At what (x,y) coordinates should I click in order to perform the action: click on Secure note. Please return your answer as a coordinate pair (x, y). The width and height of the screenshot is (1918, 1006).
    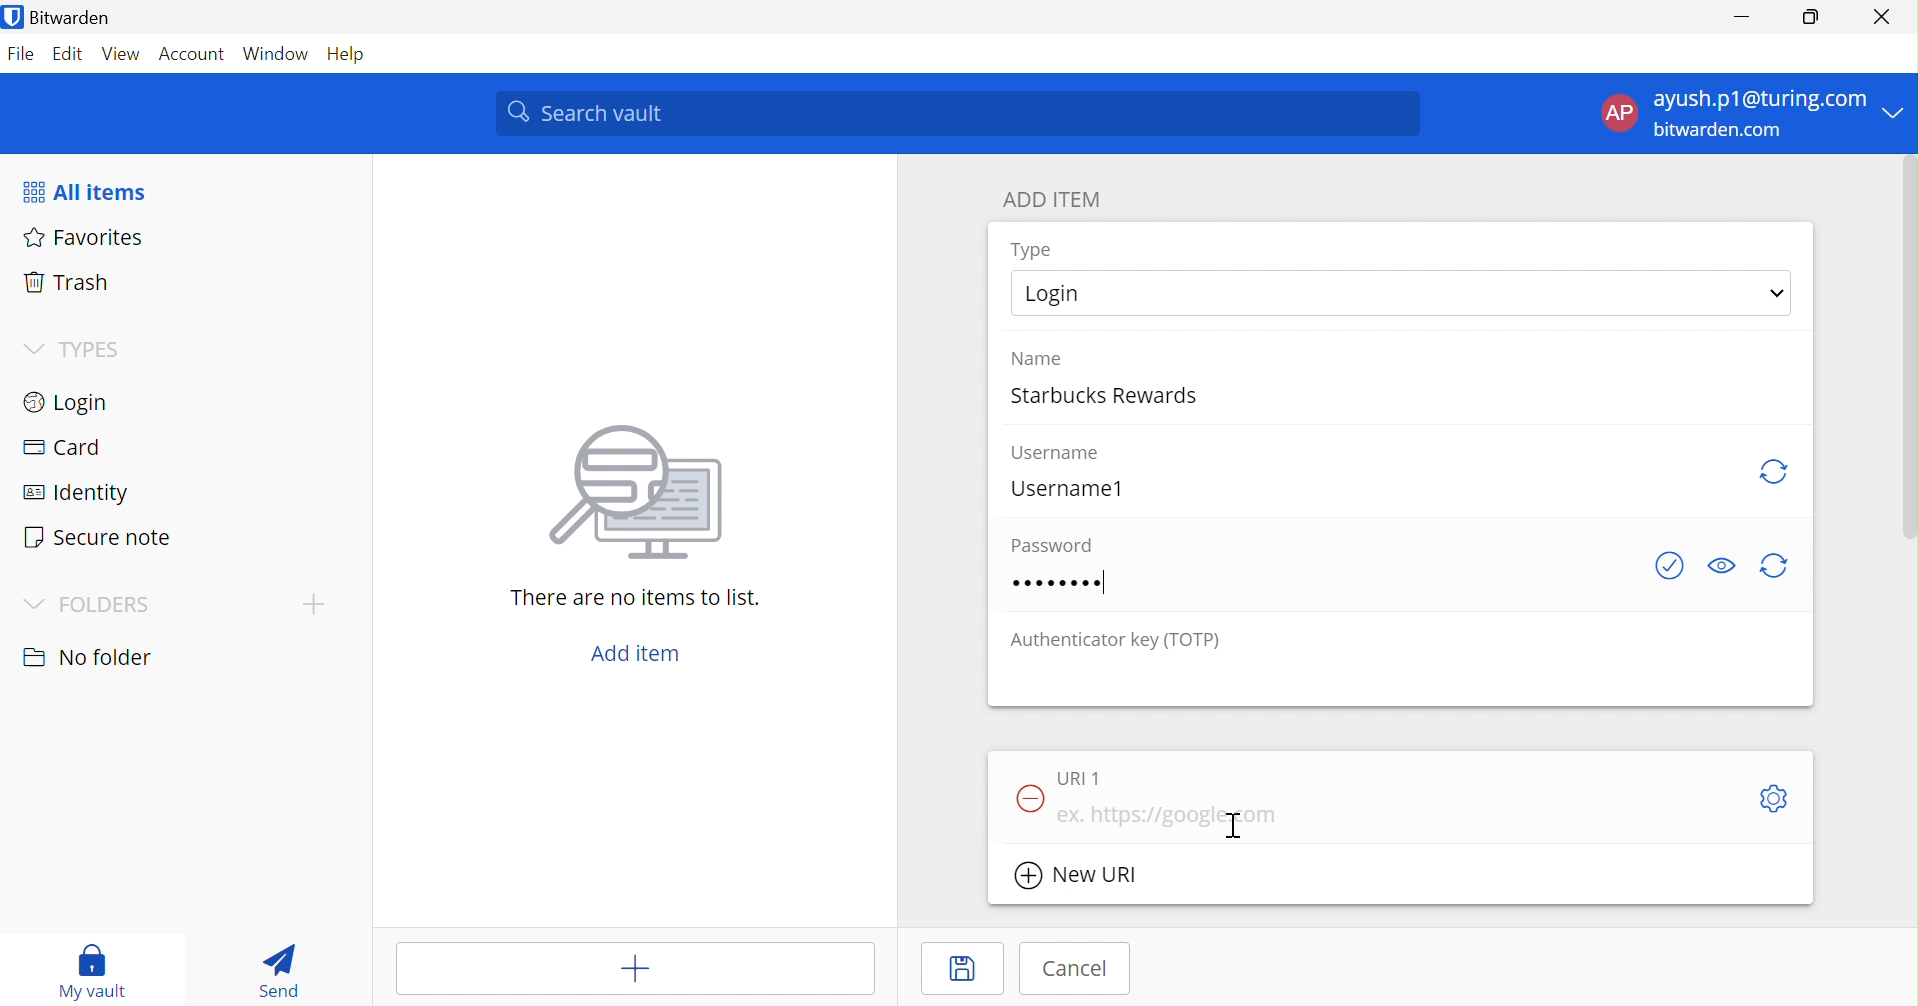
    Looking at the image, I should click on (98, 537).